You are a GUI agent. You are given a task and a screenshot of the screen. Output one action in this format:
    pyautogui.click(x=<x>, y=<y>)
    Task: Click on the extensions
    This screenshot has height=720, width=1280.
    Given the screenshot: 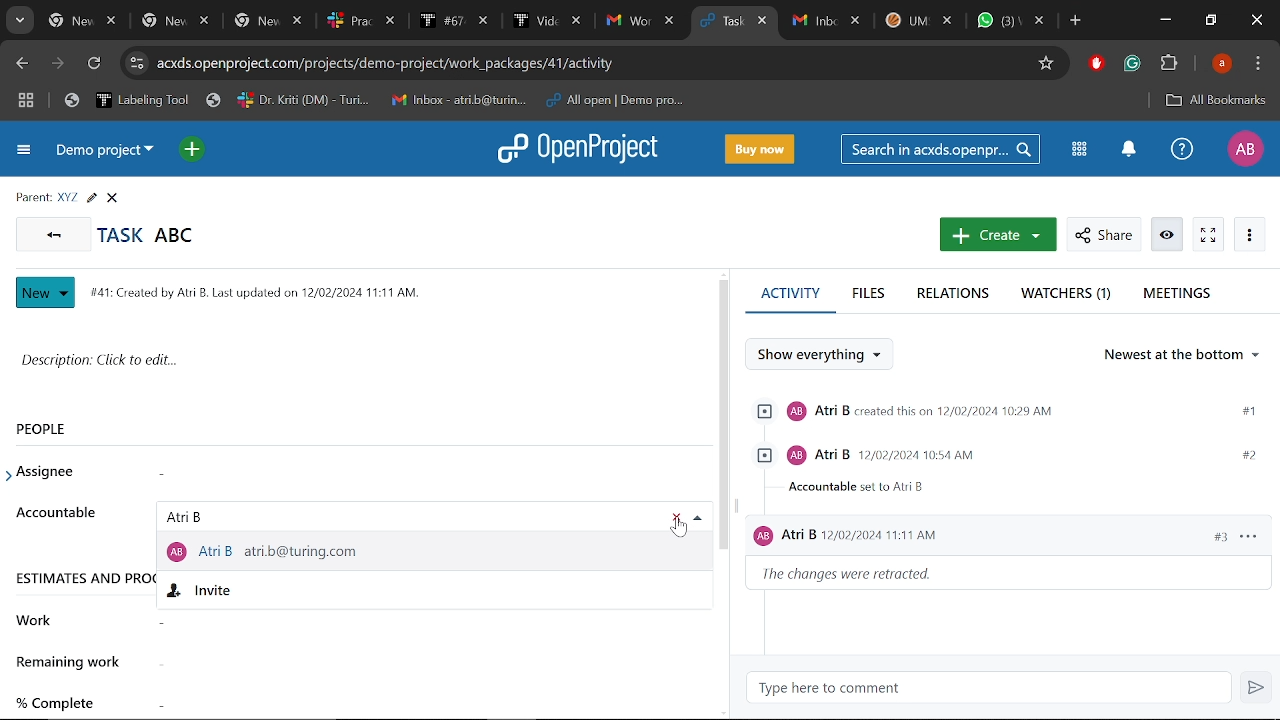 What is the action you would take?
    pyautogui.click(x=1170, y=65)
    